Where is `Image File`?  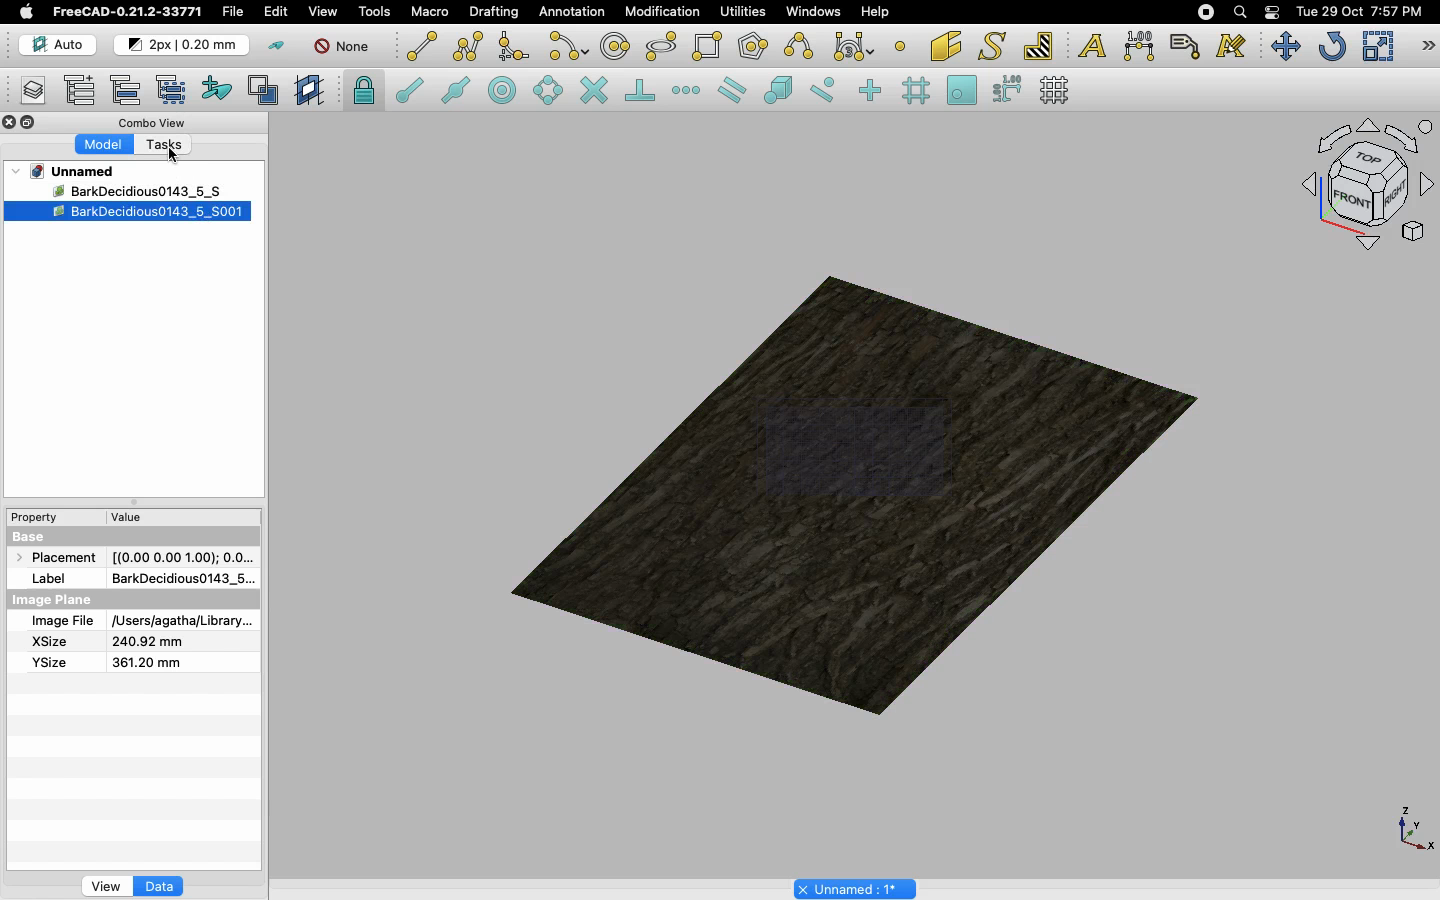
Image File is located at coordinates (62, 622).